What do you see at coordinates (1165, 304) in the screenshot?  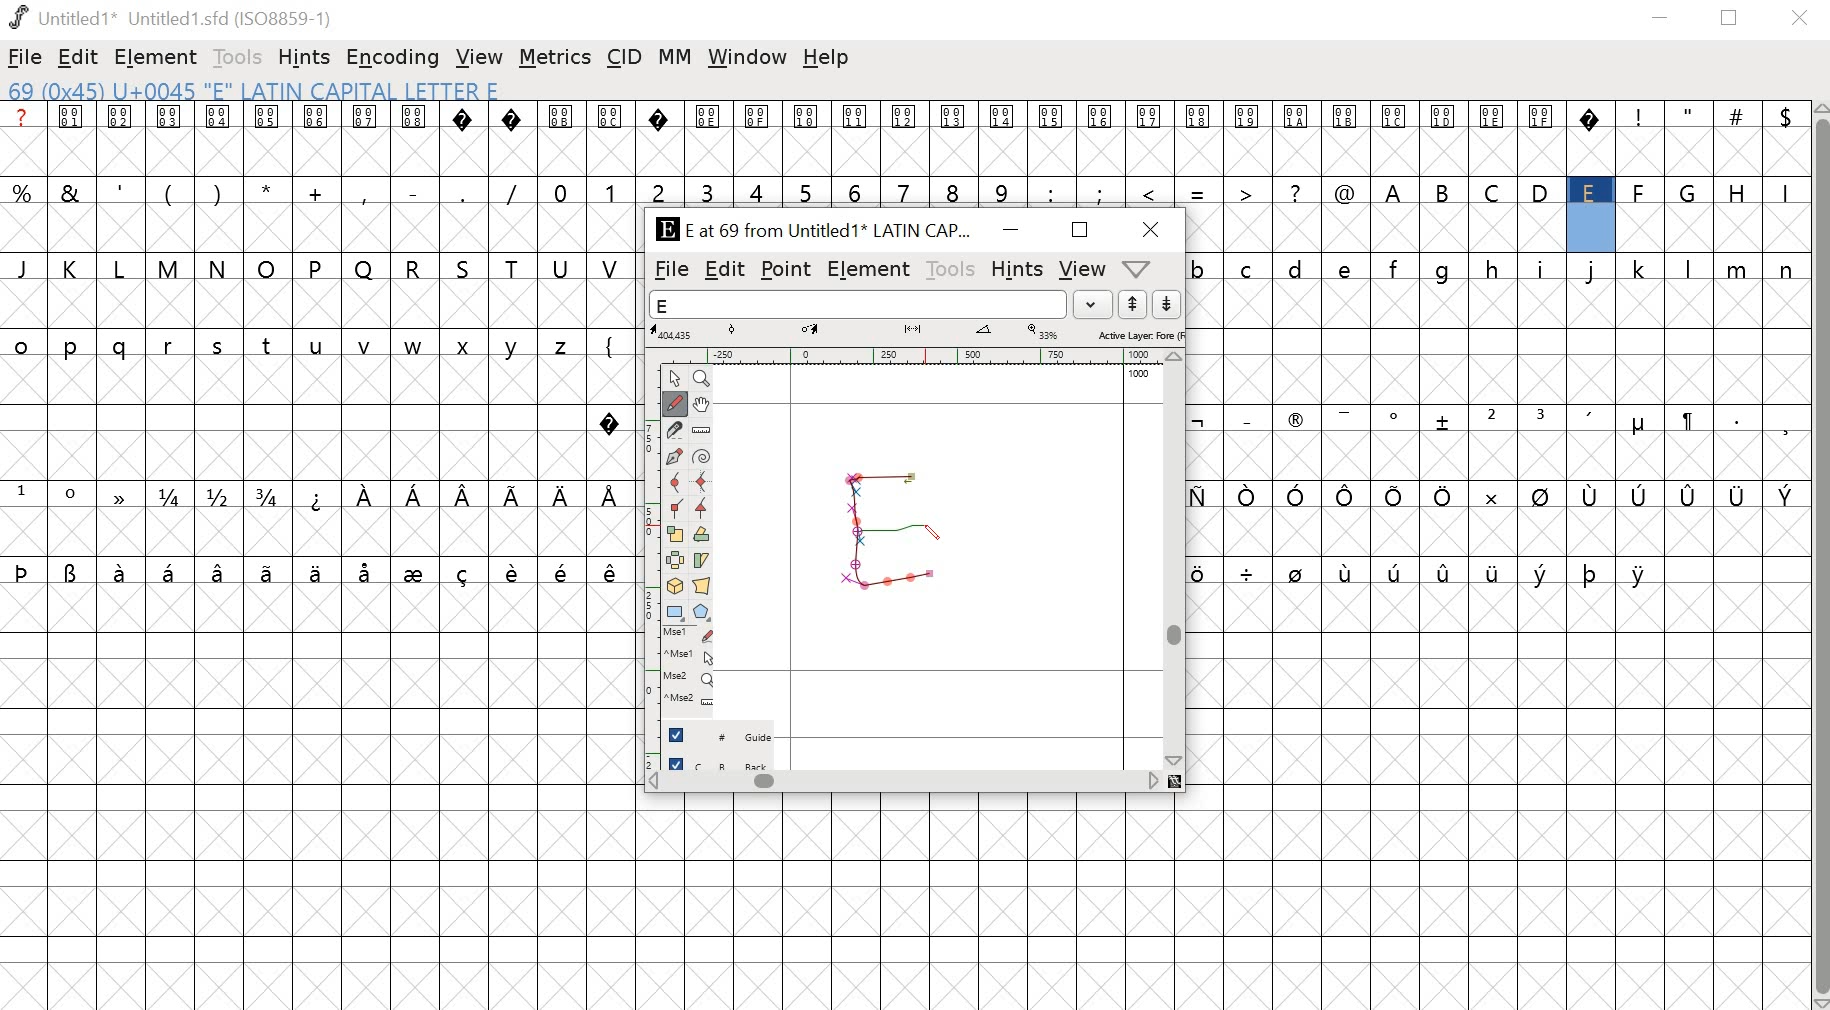 I see `down` at bounding box center [1165, 304].